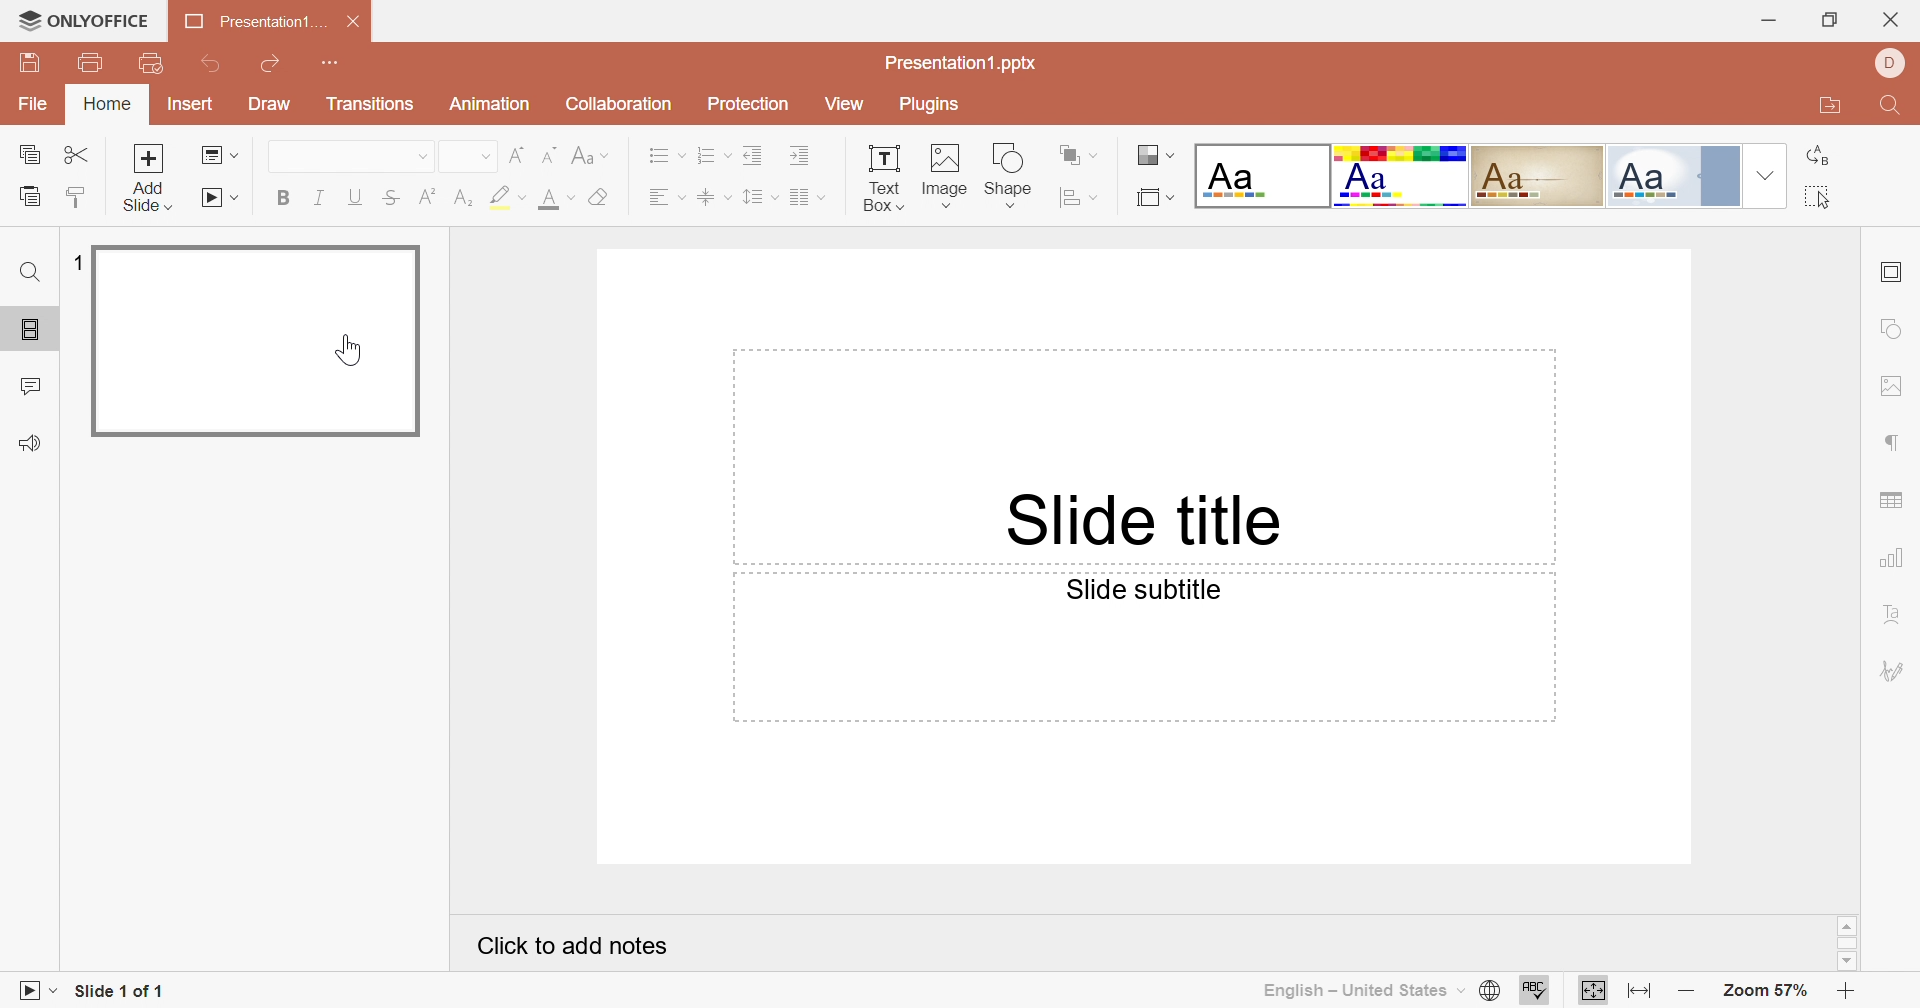 The image size is (1920, 1008). Describe the element at coordinates (1068, 153) in the screenshot. I see `Arrange shape` at that location.